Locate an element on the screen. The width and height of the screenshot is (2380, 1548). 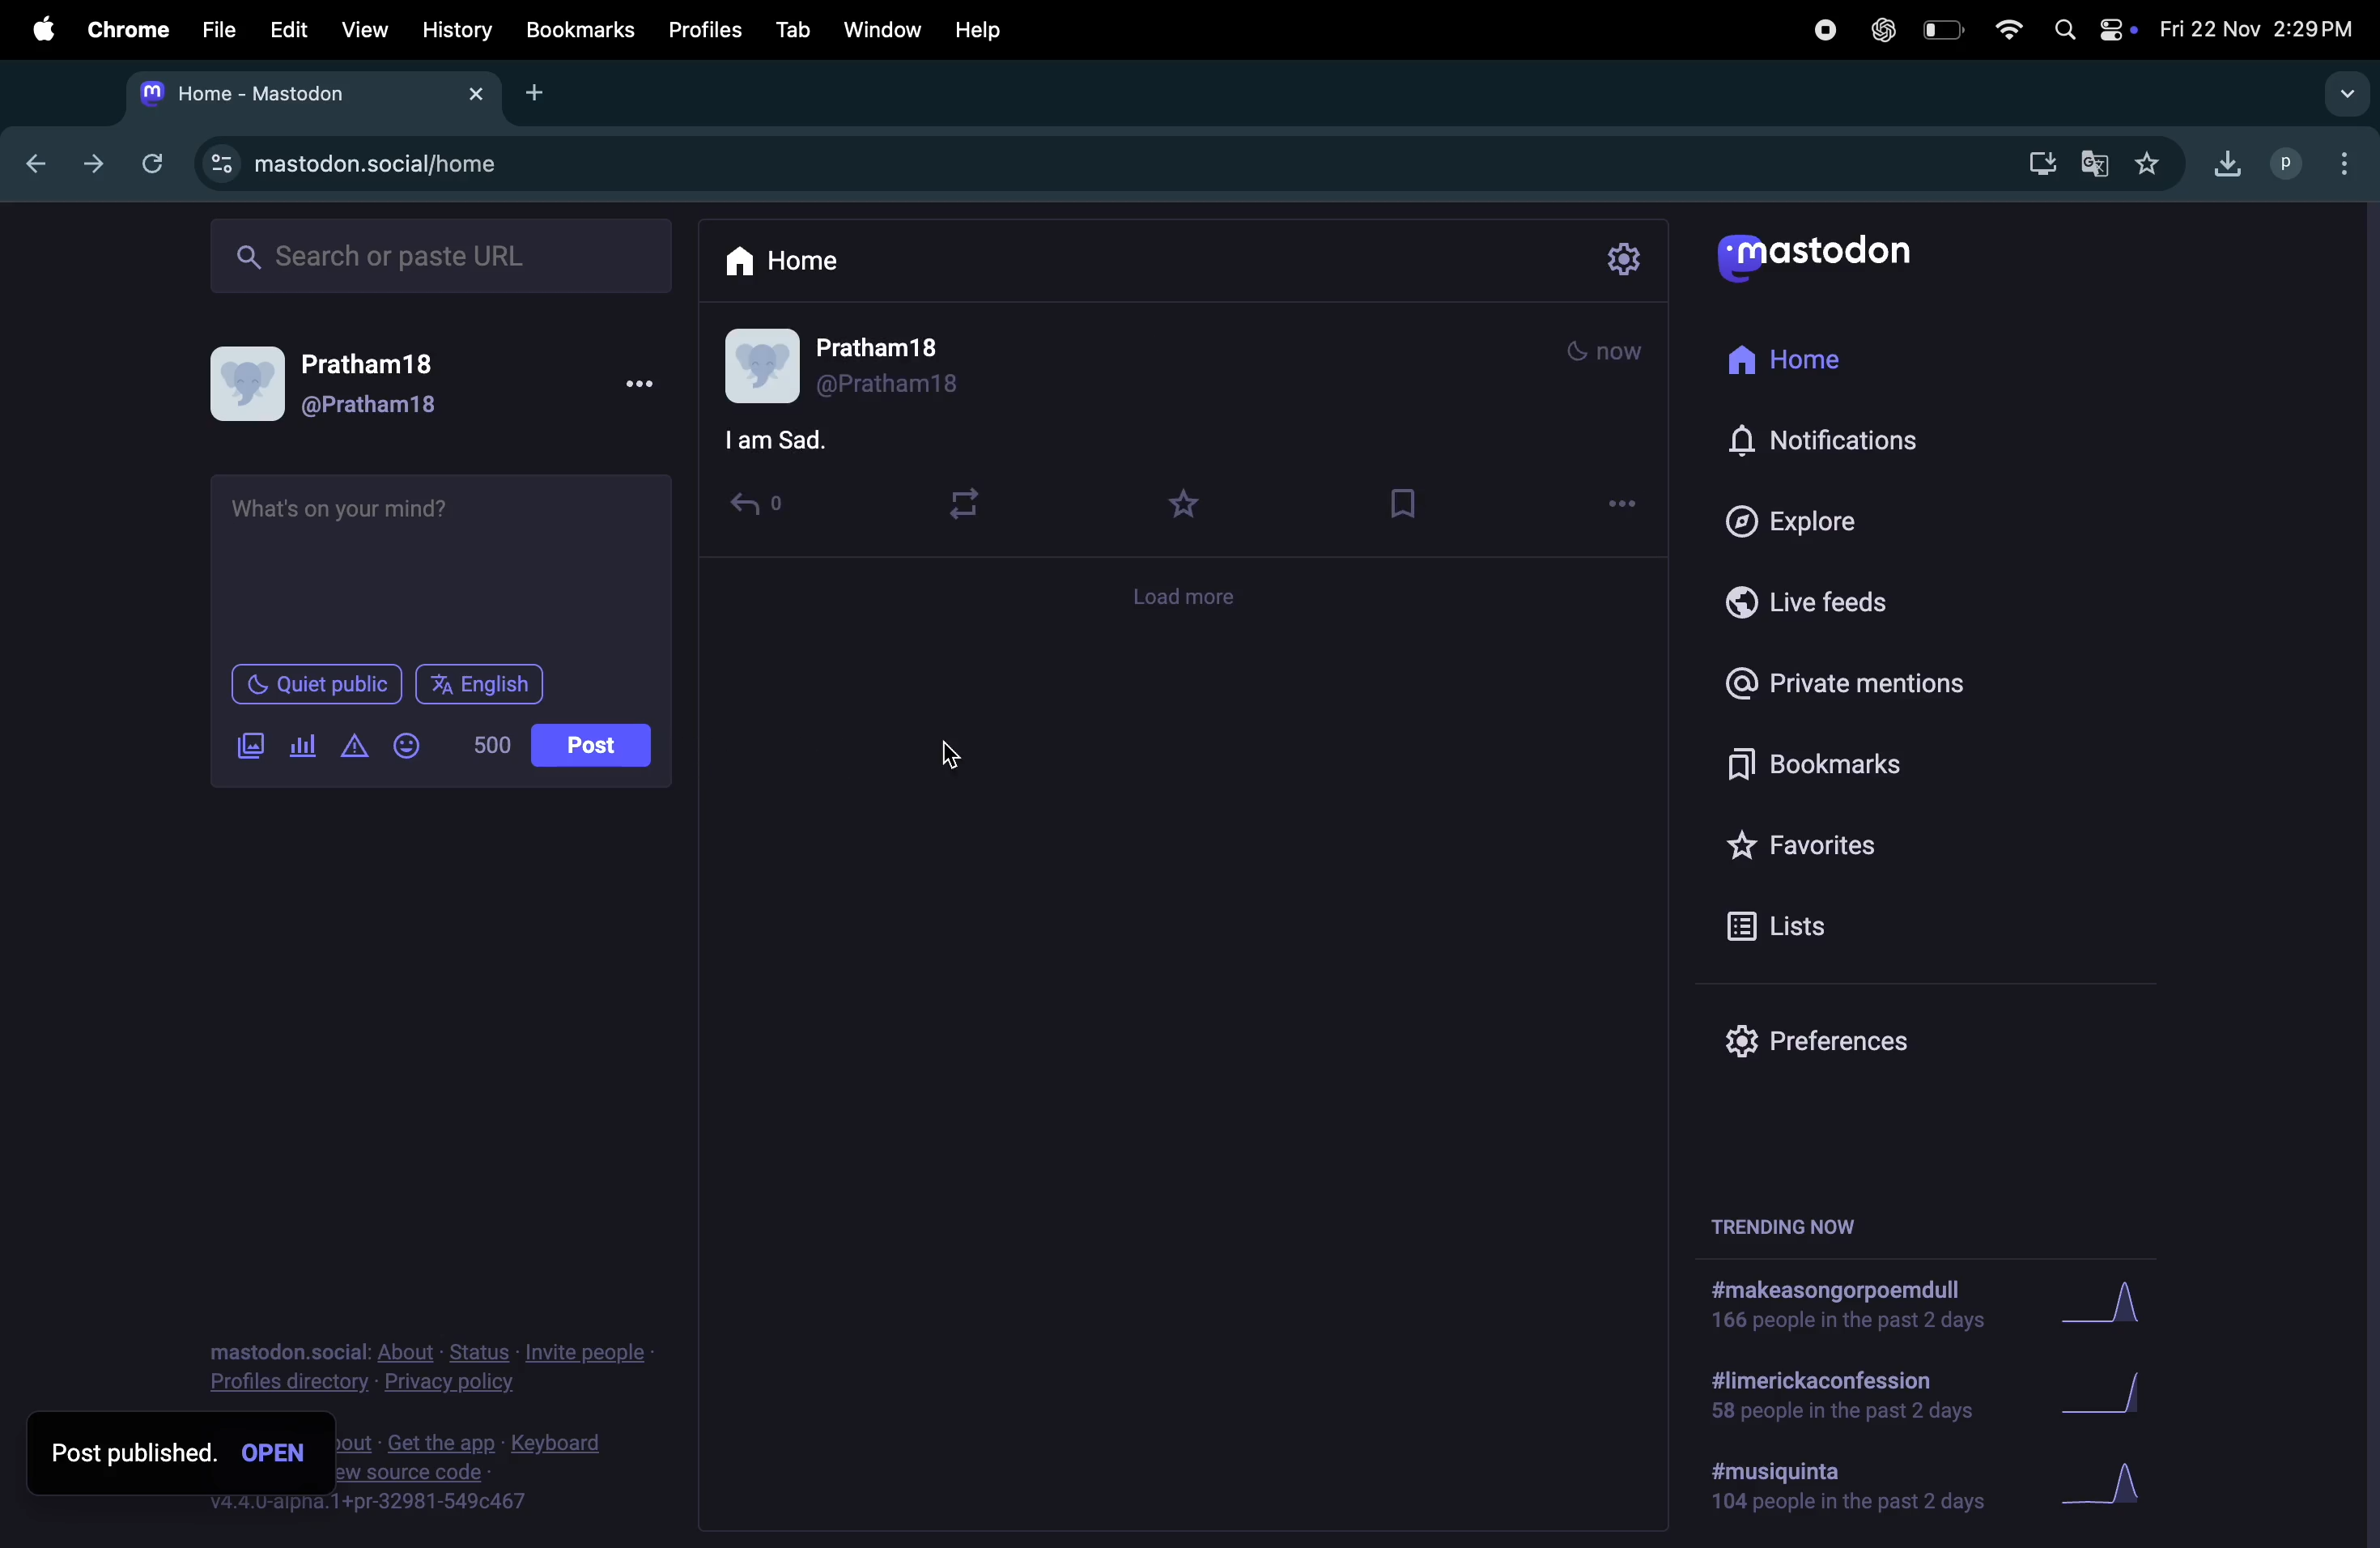
post published. open is located at coordinates (181, 1456).